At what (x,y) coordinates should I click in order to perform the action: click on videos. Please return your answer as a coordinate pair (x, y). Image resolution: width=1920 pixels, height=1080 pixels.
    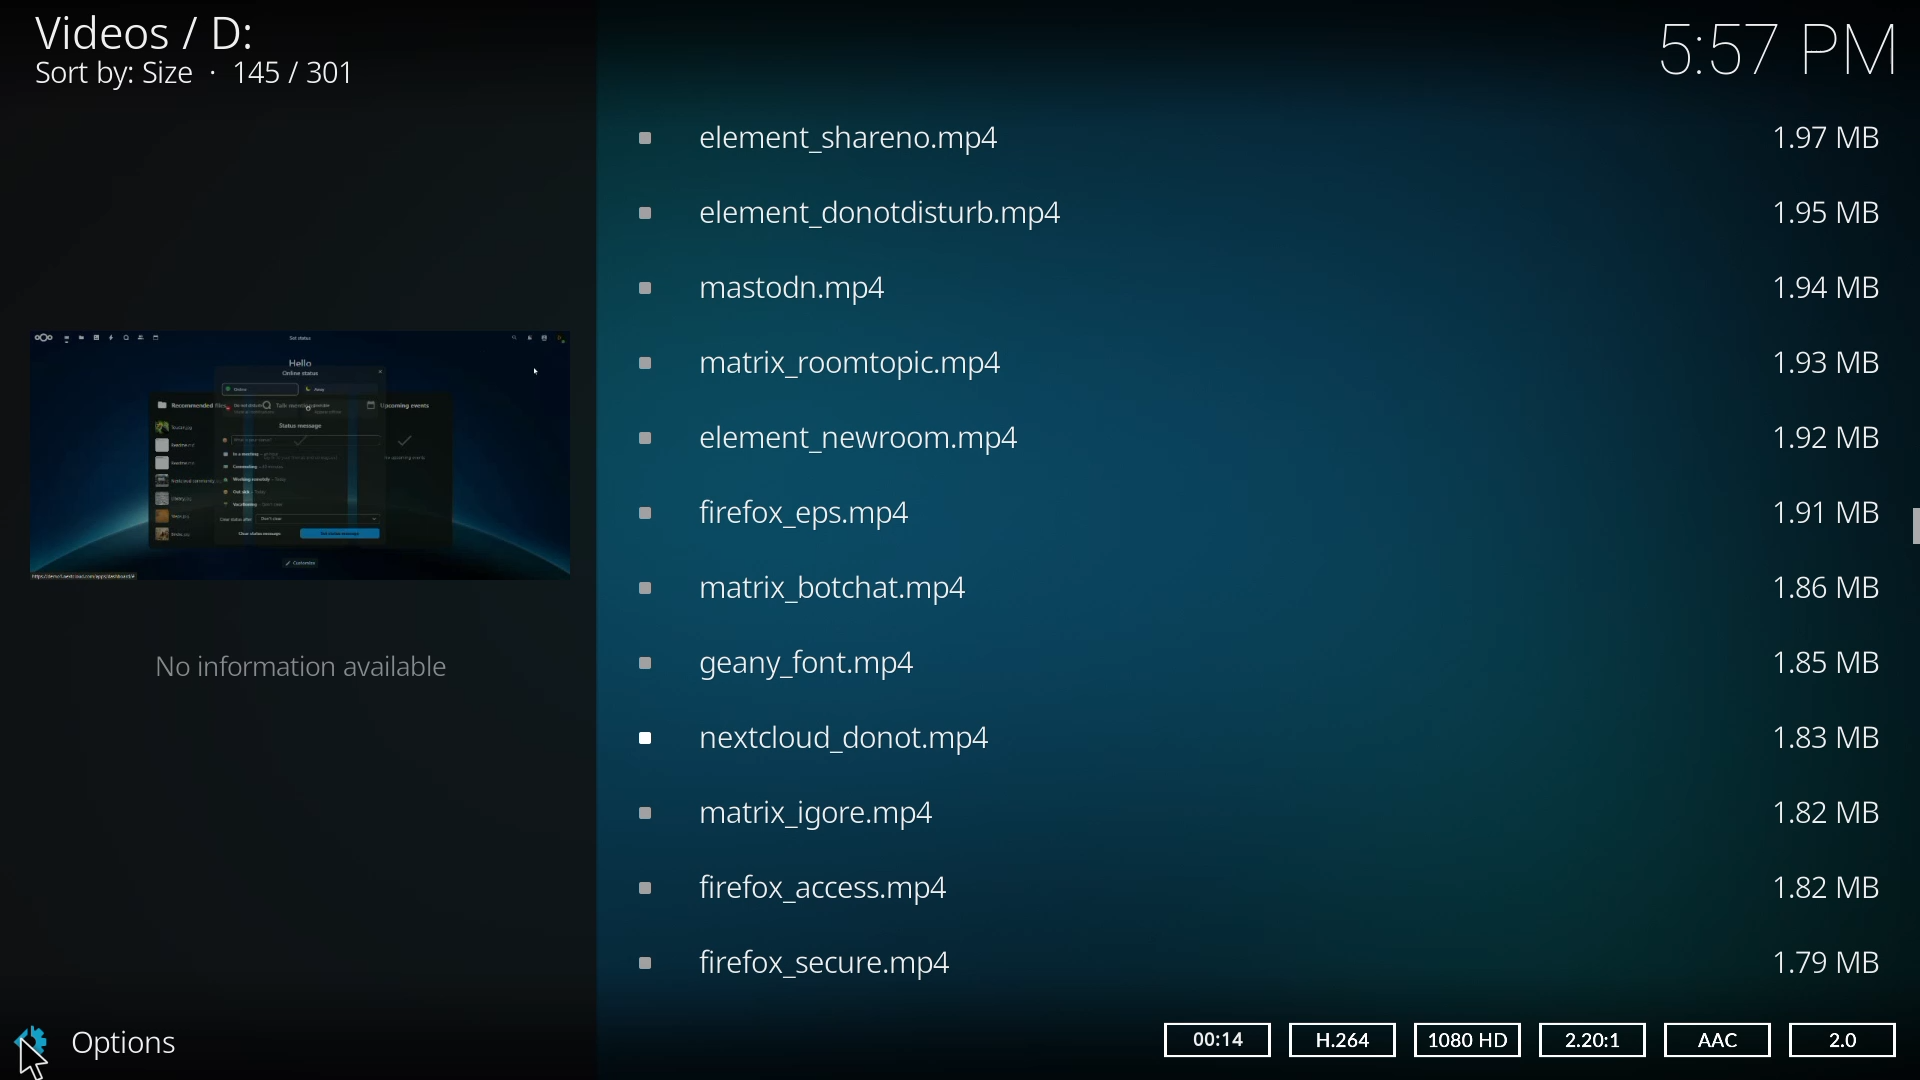
    Looking at the image, I should click on (142, 31).